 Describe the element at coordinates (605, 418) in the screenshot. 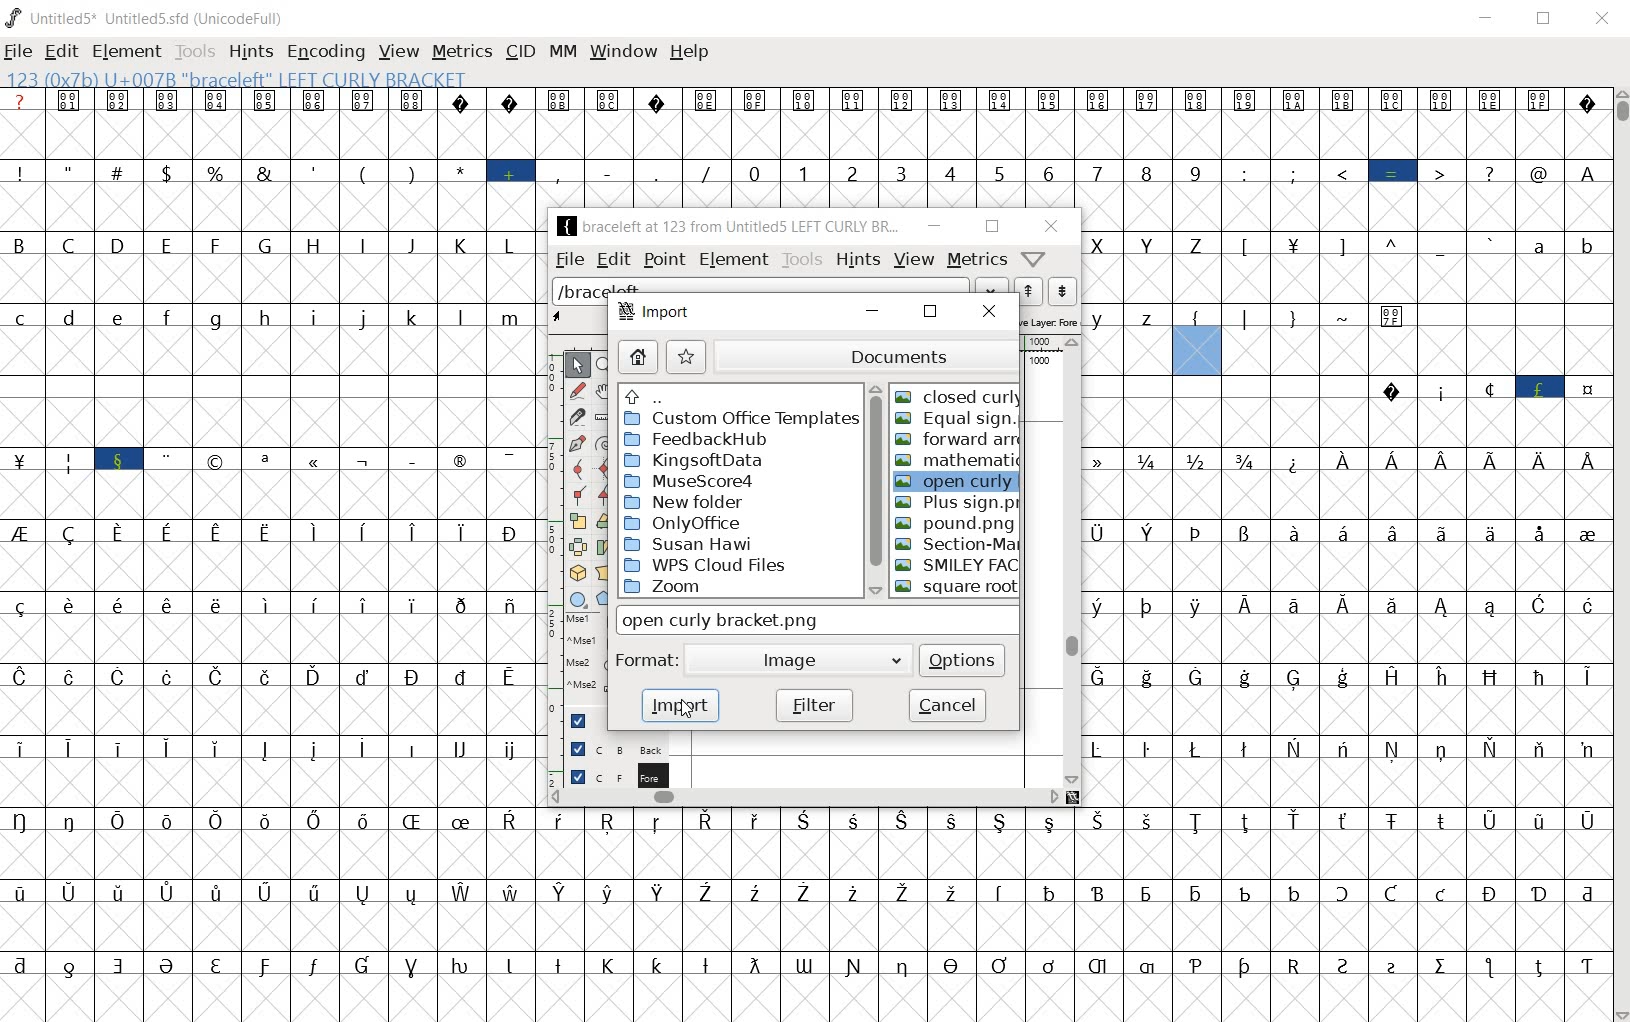

I see `measure a distance, angle between points` at that location.